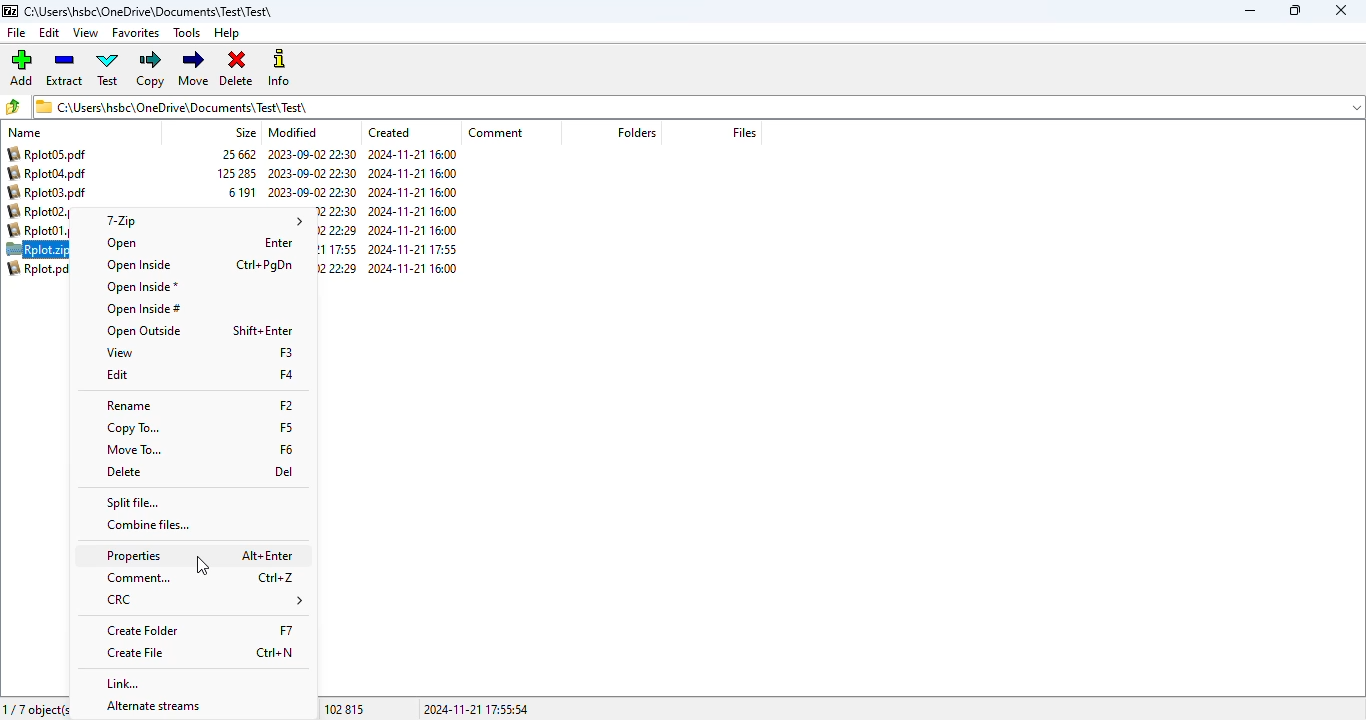 The height and width of the screenshot is (720, 1366). What do you see at coordinates (268, 330) in the screenshot?
I see `Shift+Enter` at bounding box center [268, 330].